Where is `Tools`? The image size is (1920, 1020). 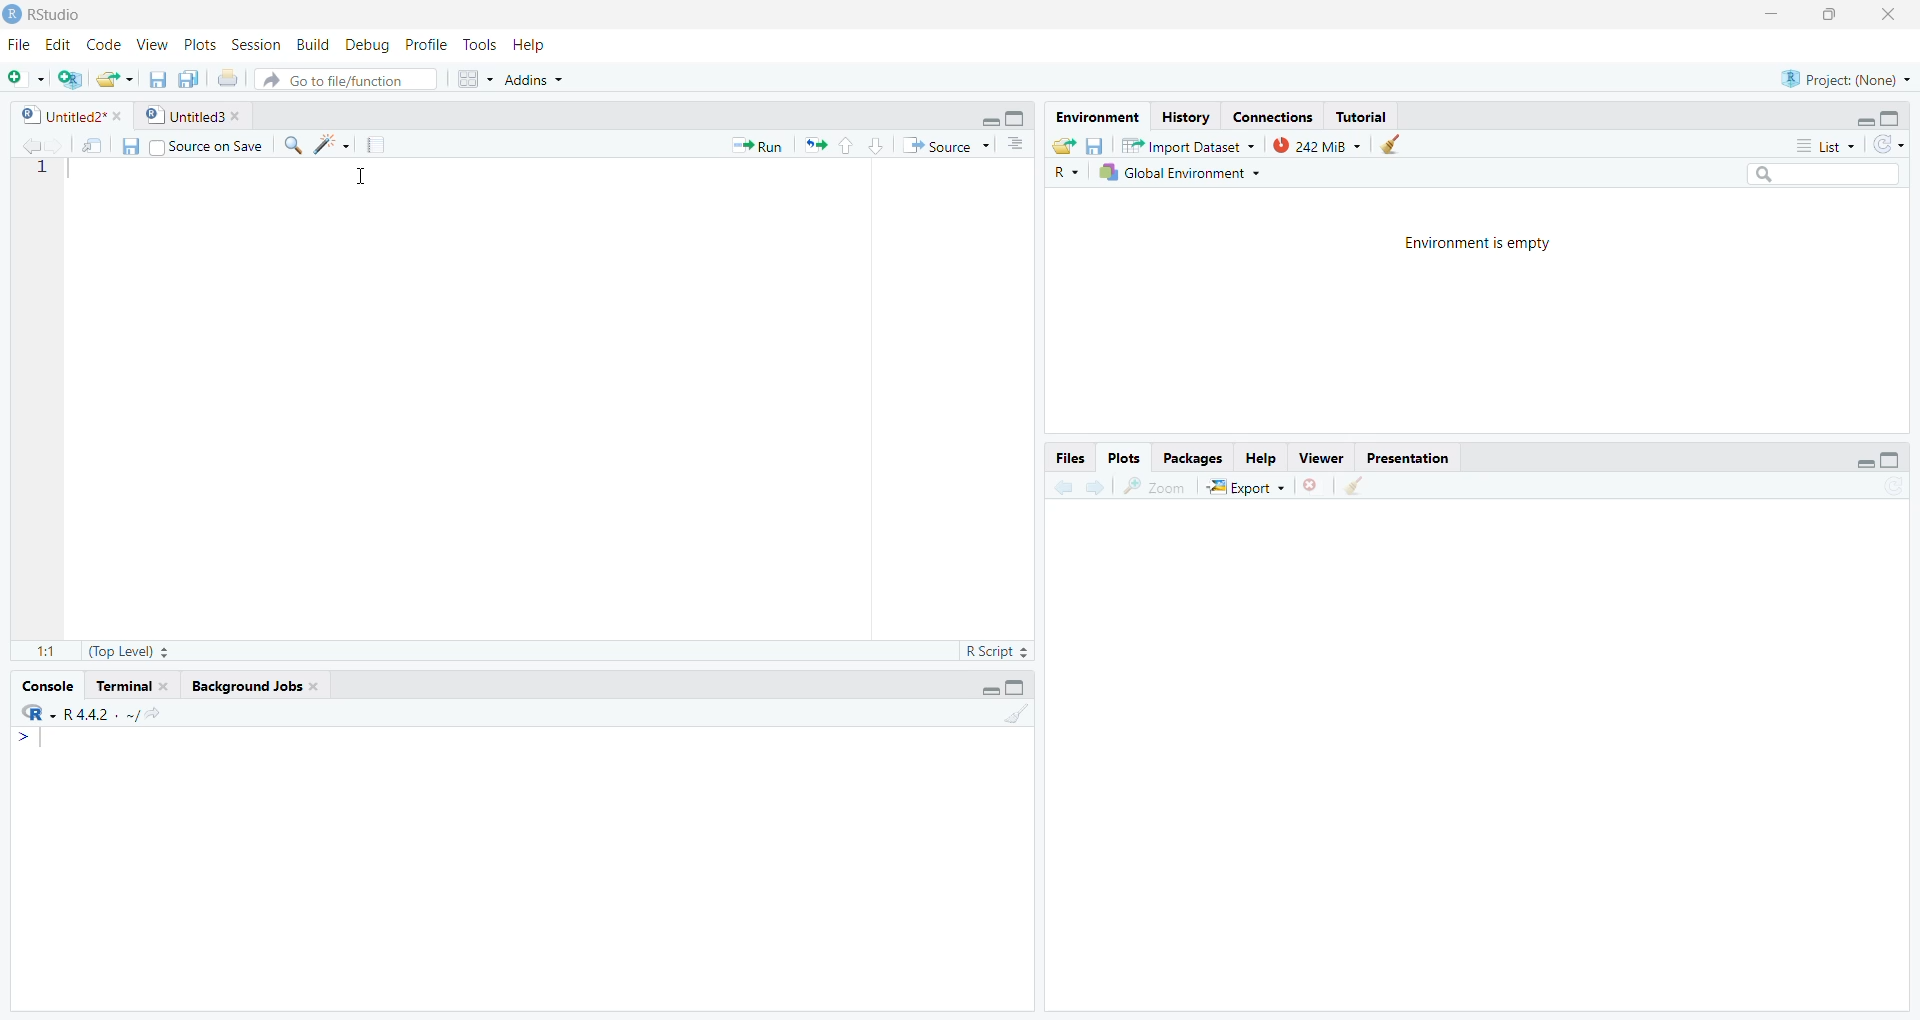 Tools is located at coordinates (480, 44).